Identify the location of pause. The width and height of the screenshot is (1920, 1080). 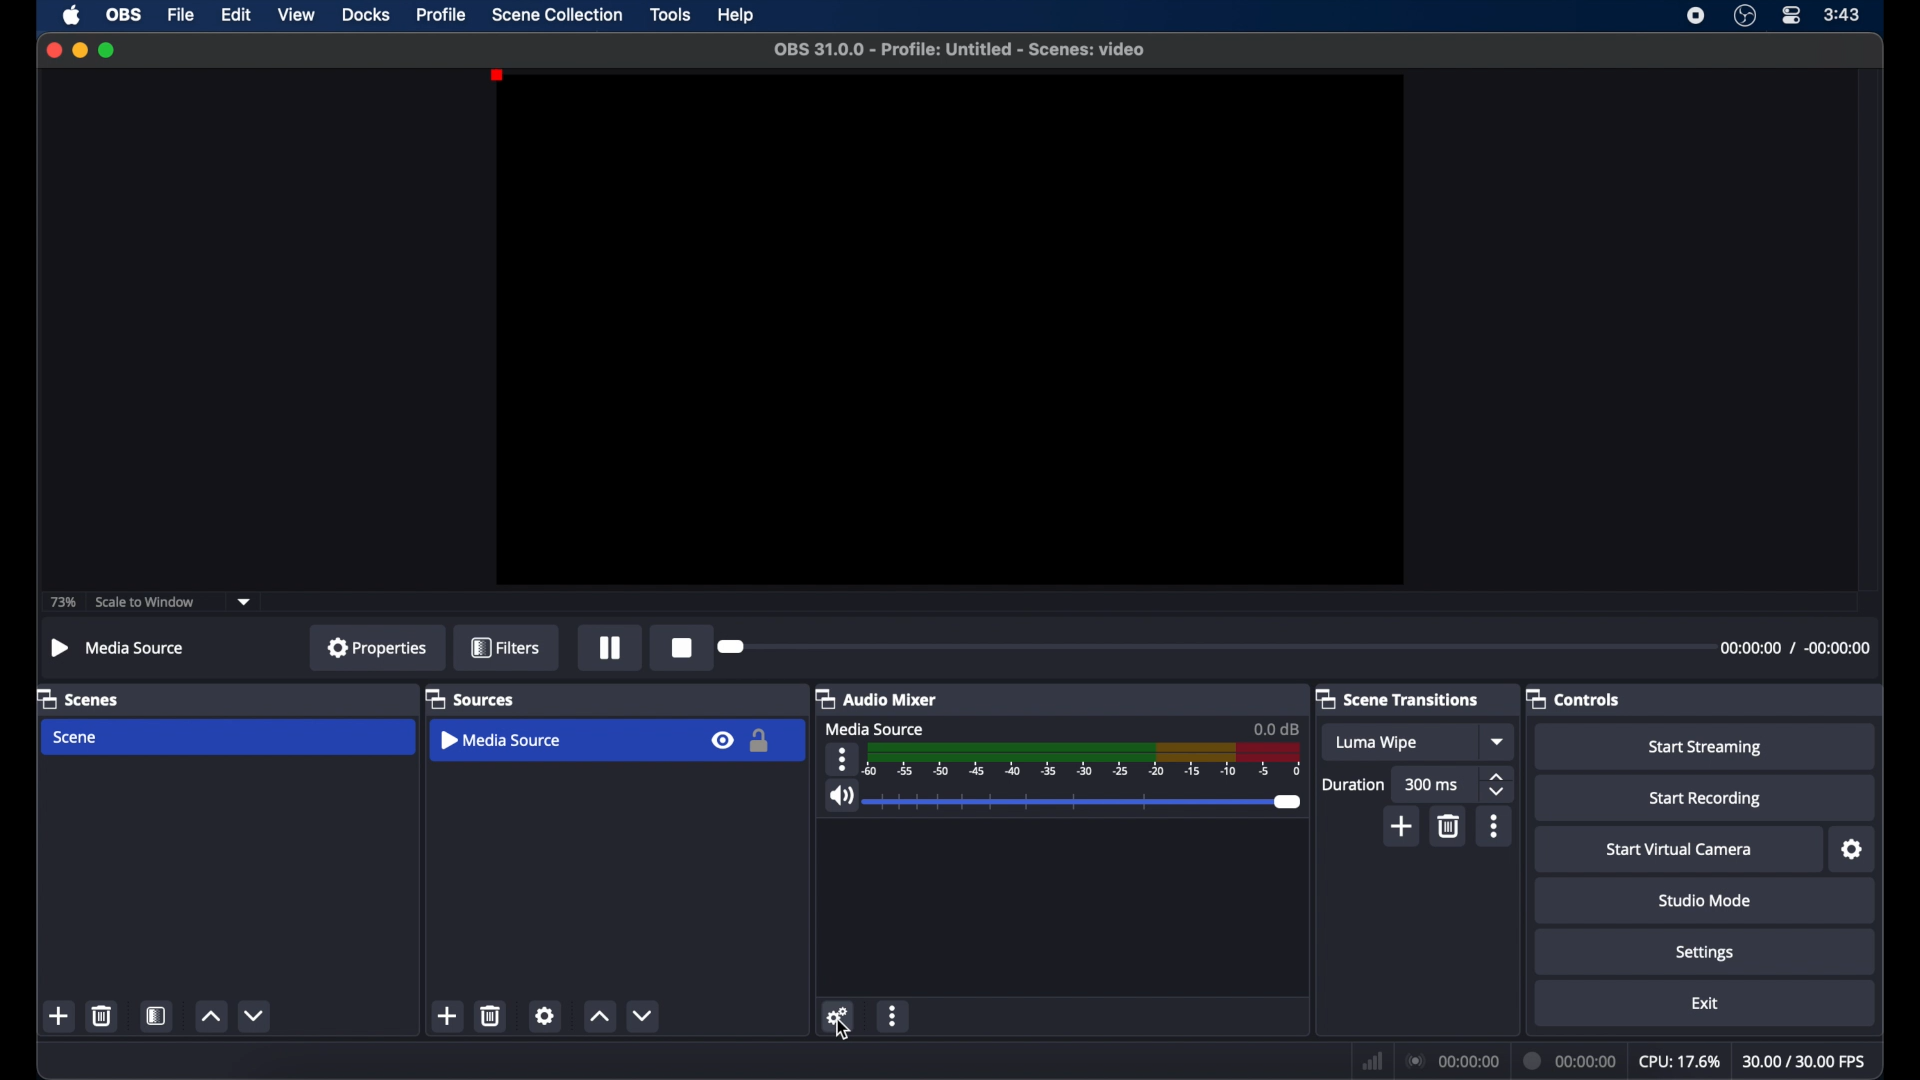
(611, 647).